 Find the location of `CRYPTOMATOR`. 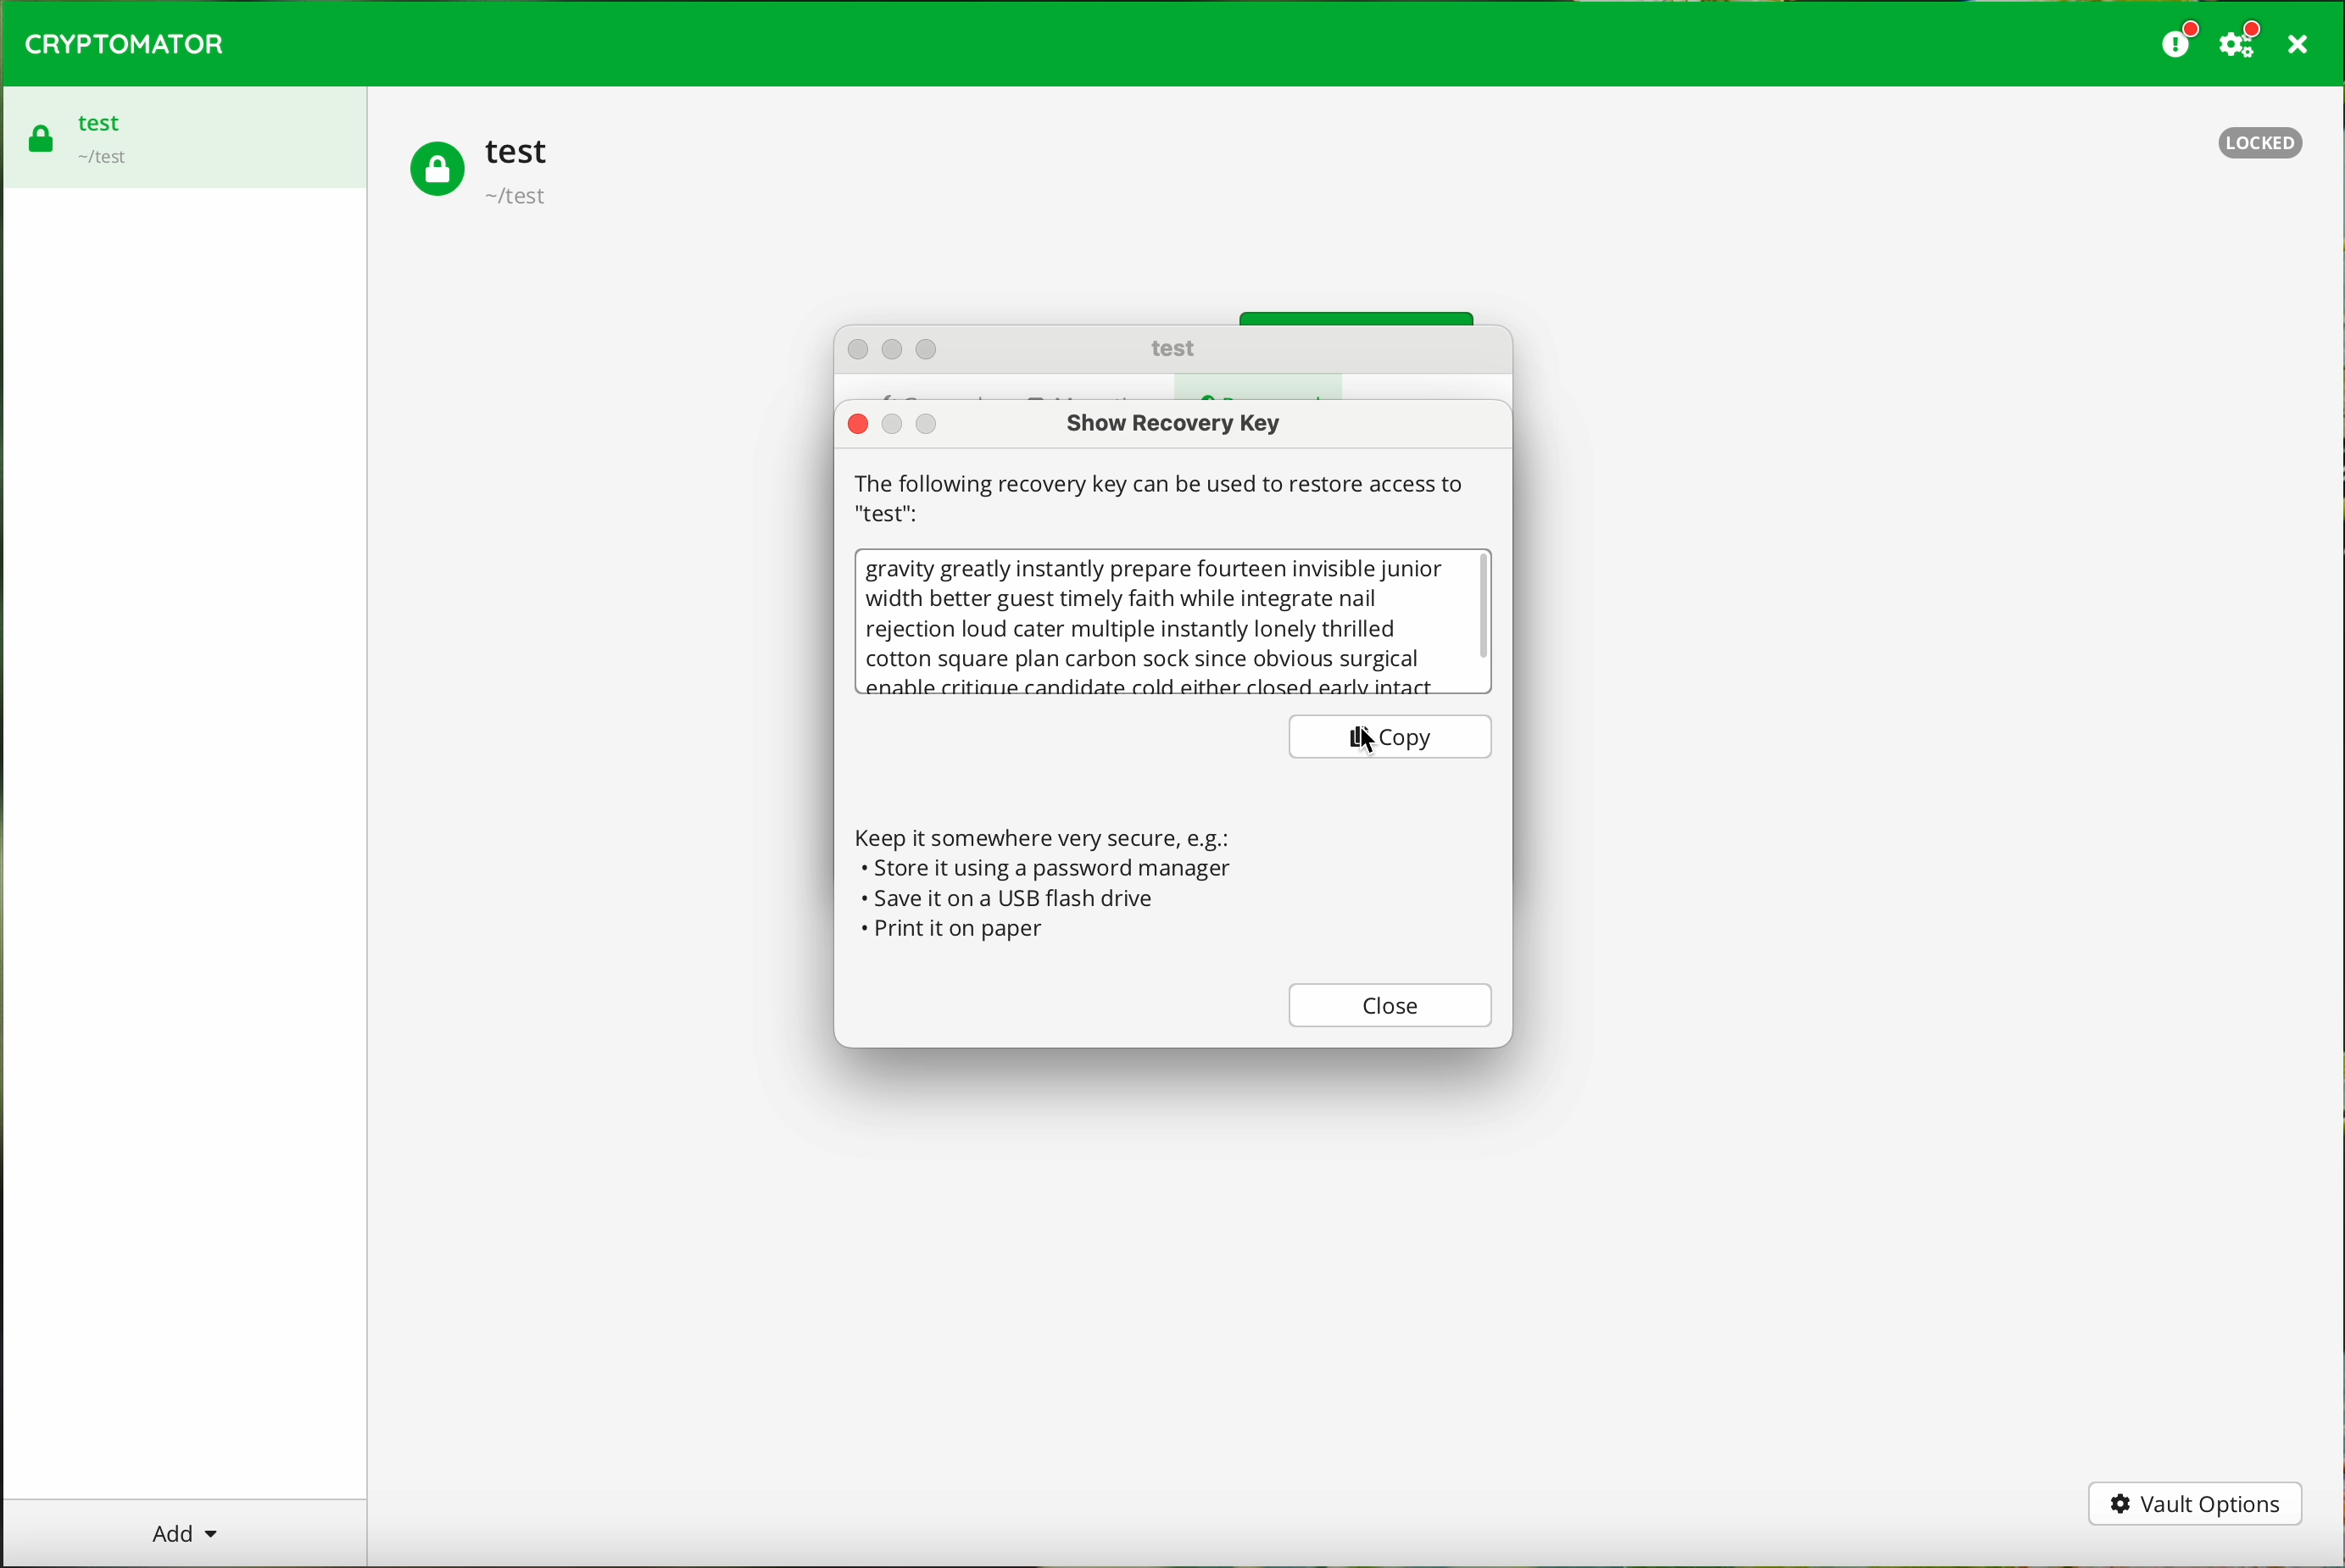

CRYPTOMATOR is located at coordinates (126, 44).